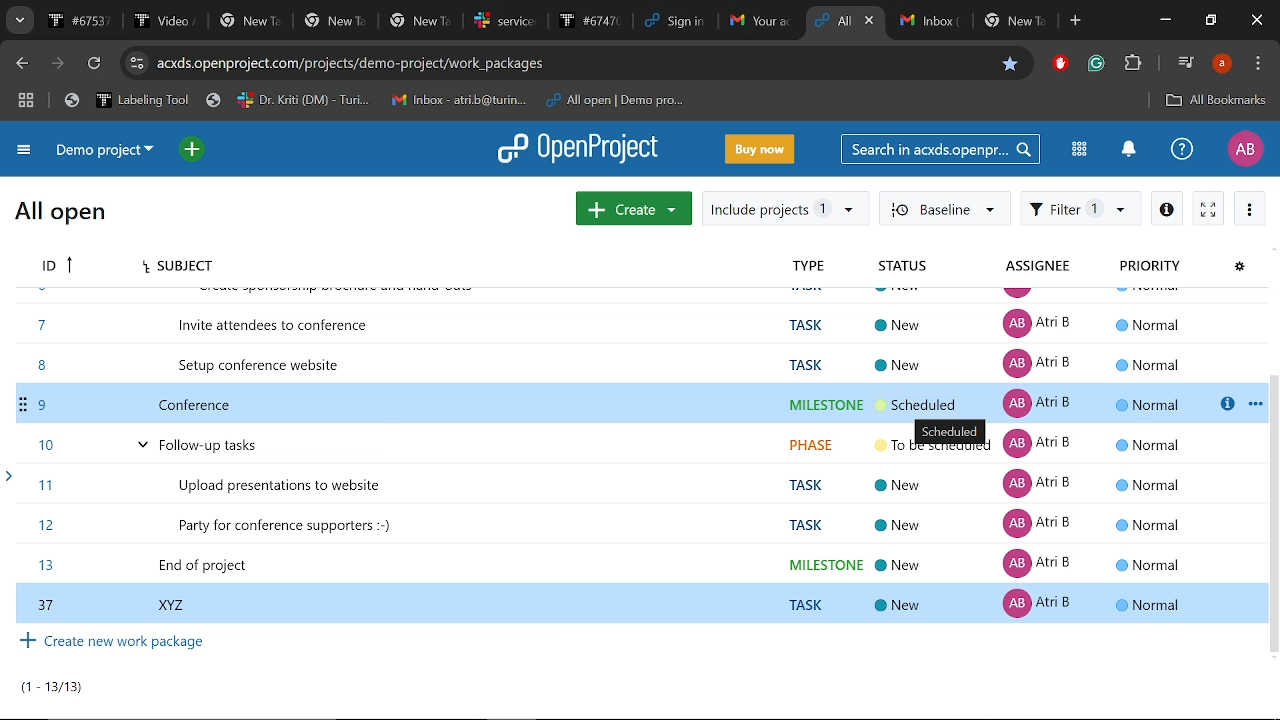  What do you see at coordinates (1046, 267) in the screenshot?
I see `Assignee` at bounding box center [1046, 267].